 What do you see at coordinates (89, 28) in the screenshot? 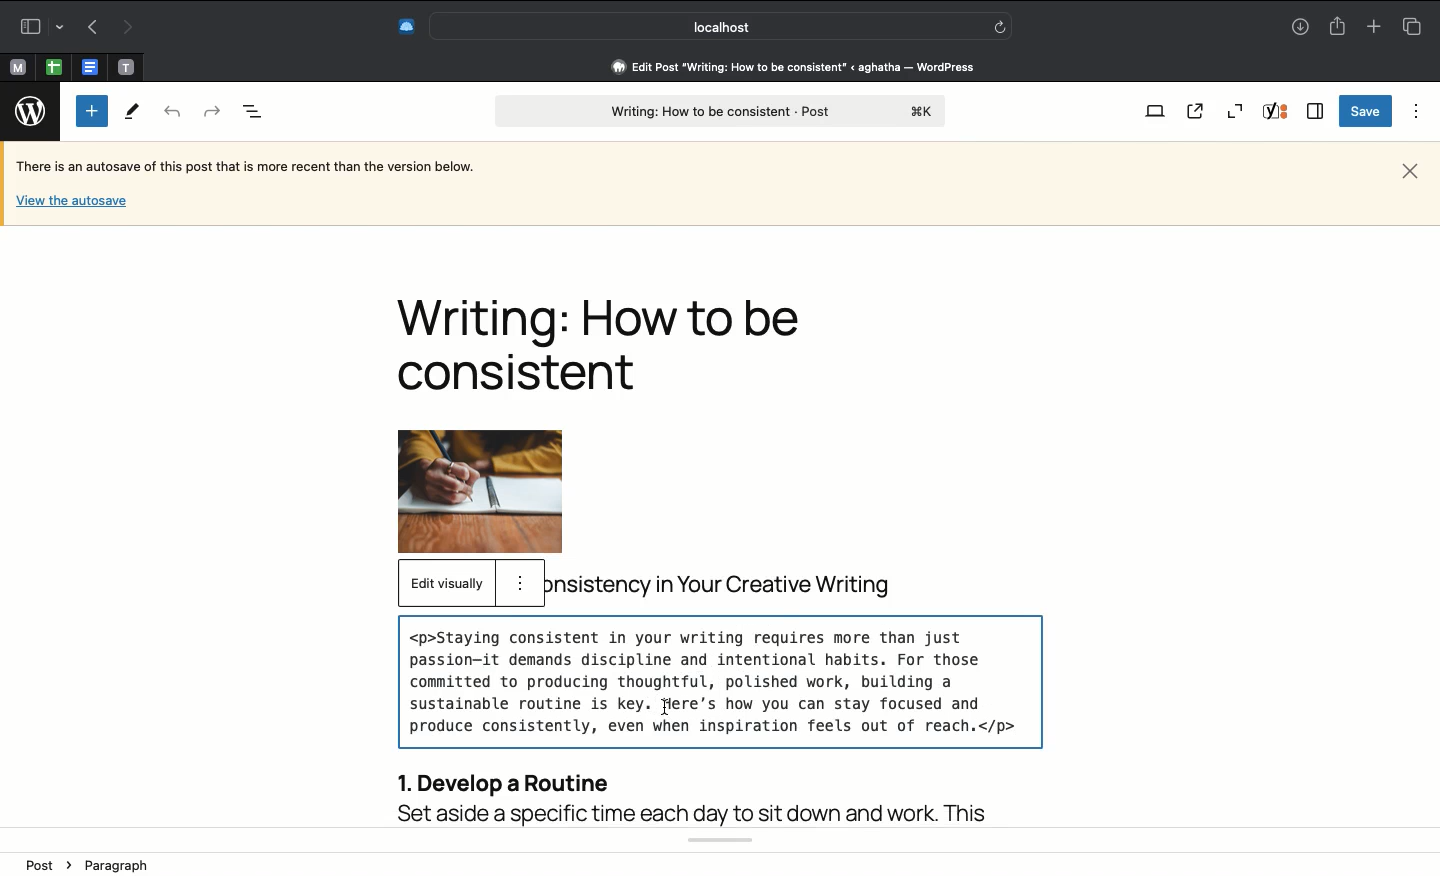
I see `Previous page` at bounding box center [89, 28].